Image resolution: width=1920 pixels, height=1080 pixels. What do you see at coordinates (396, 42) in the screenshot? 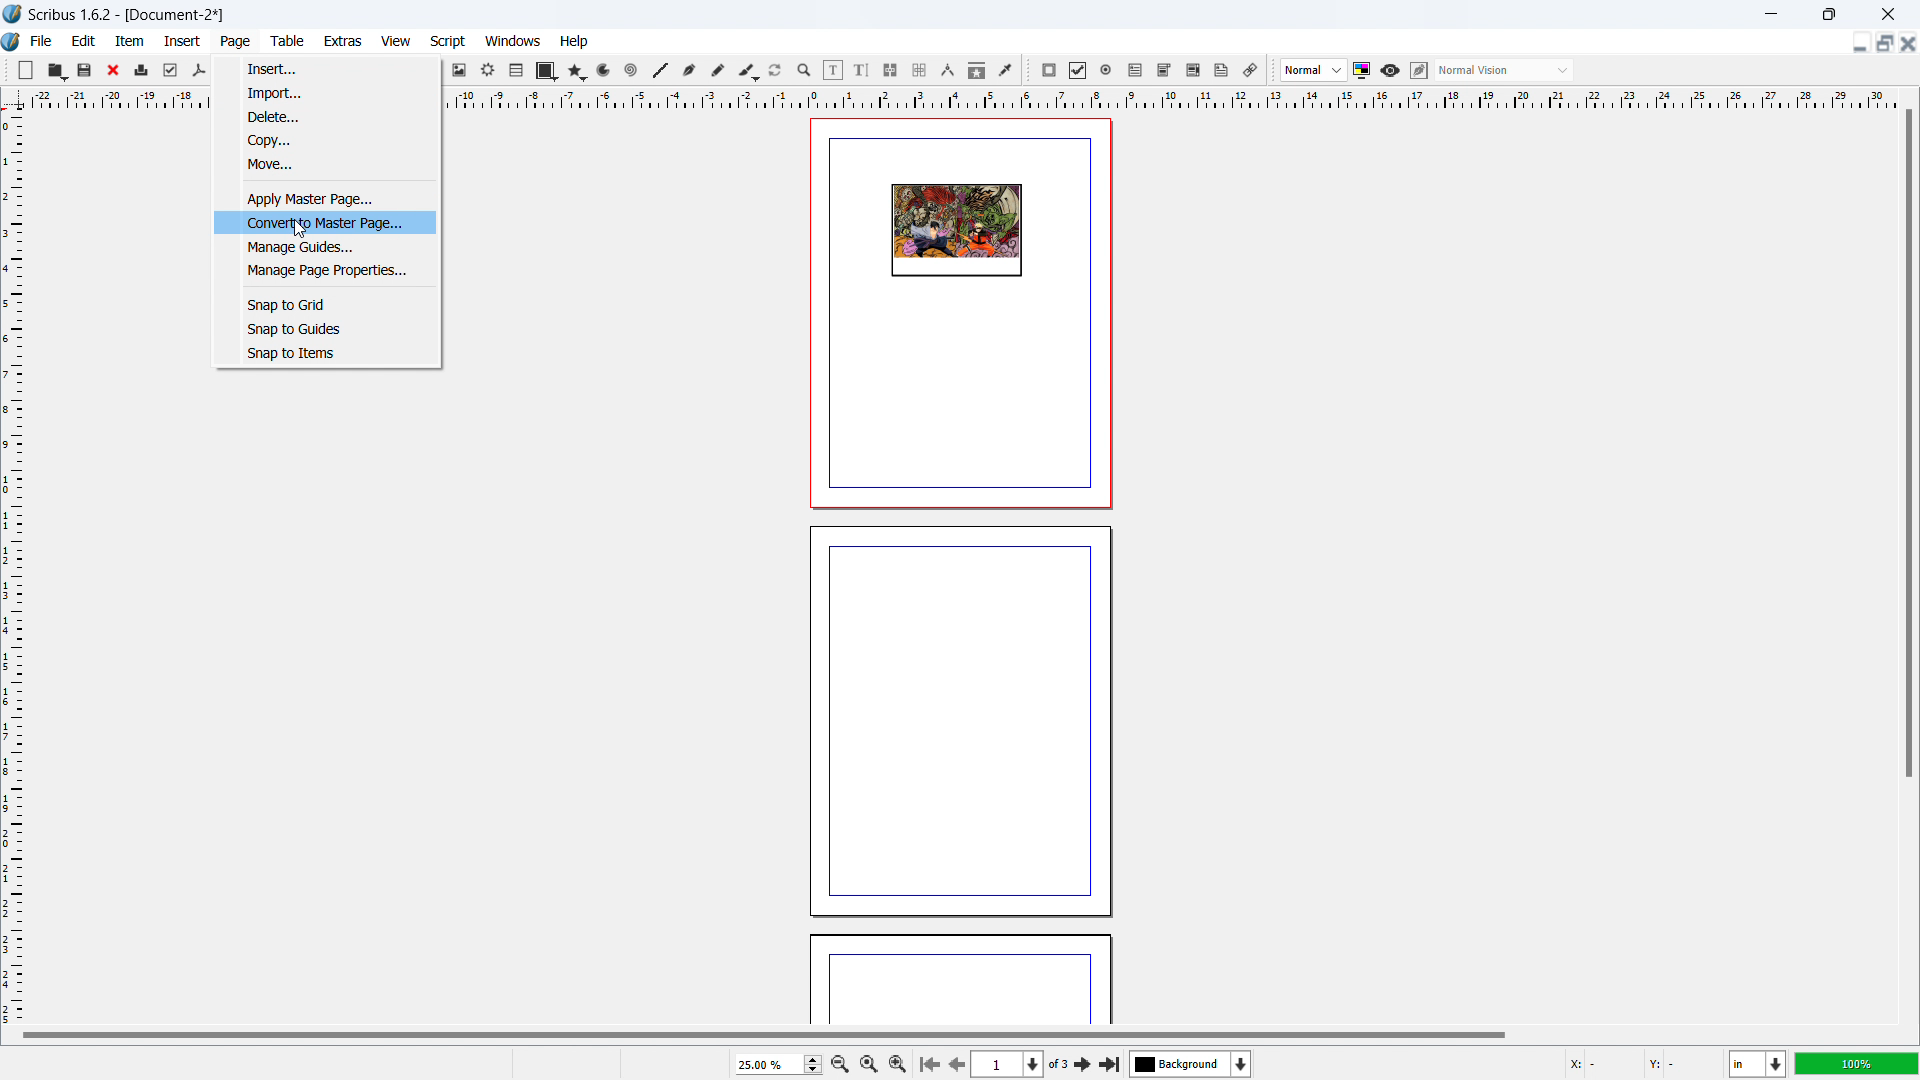
I see `view` at bounding box center [396, 42].